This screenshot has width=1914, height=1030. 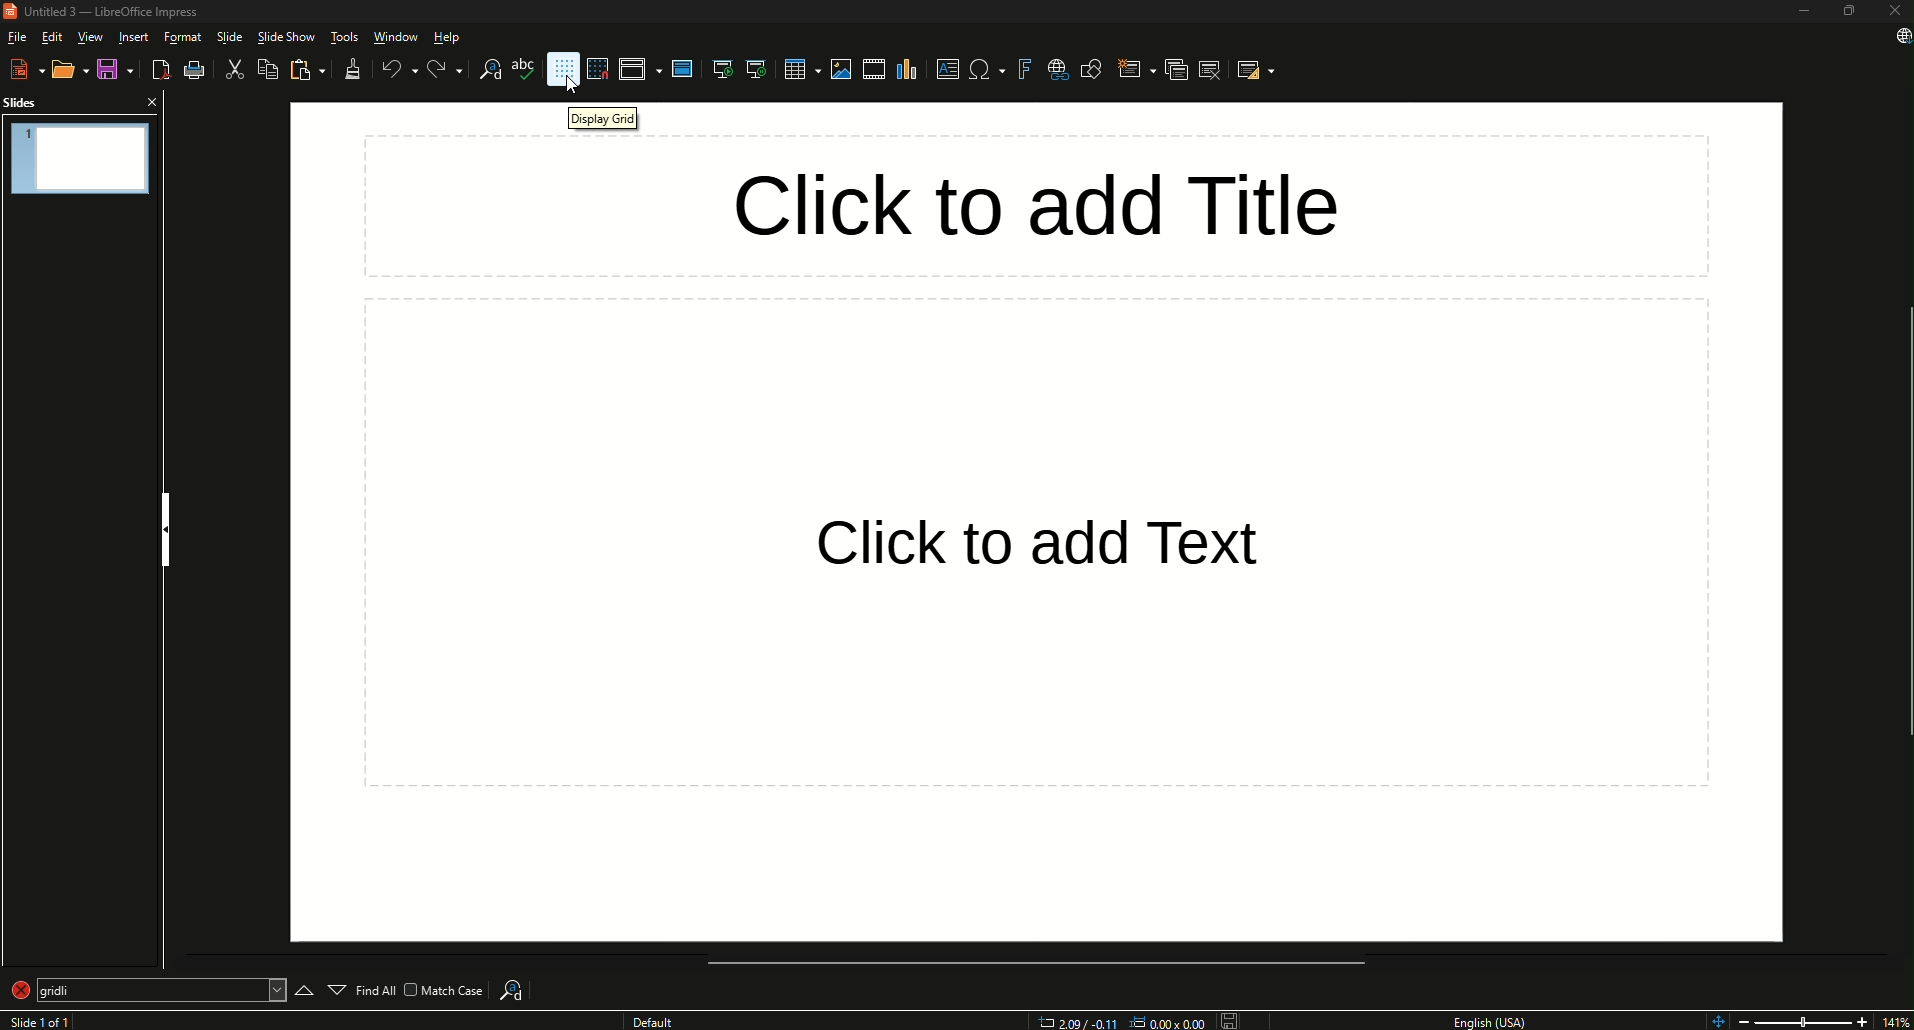 What do you see at coordinates (1169, 69) in the screenshot?
I see `Duplicate slide` at bounding box center [1169, 69].